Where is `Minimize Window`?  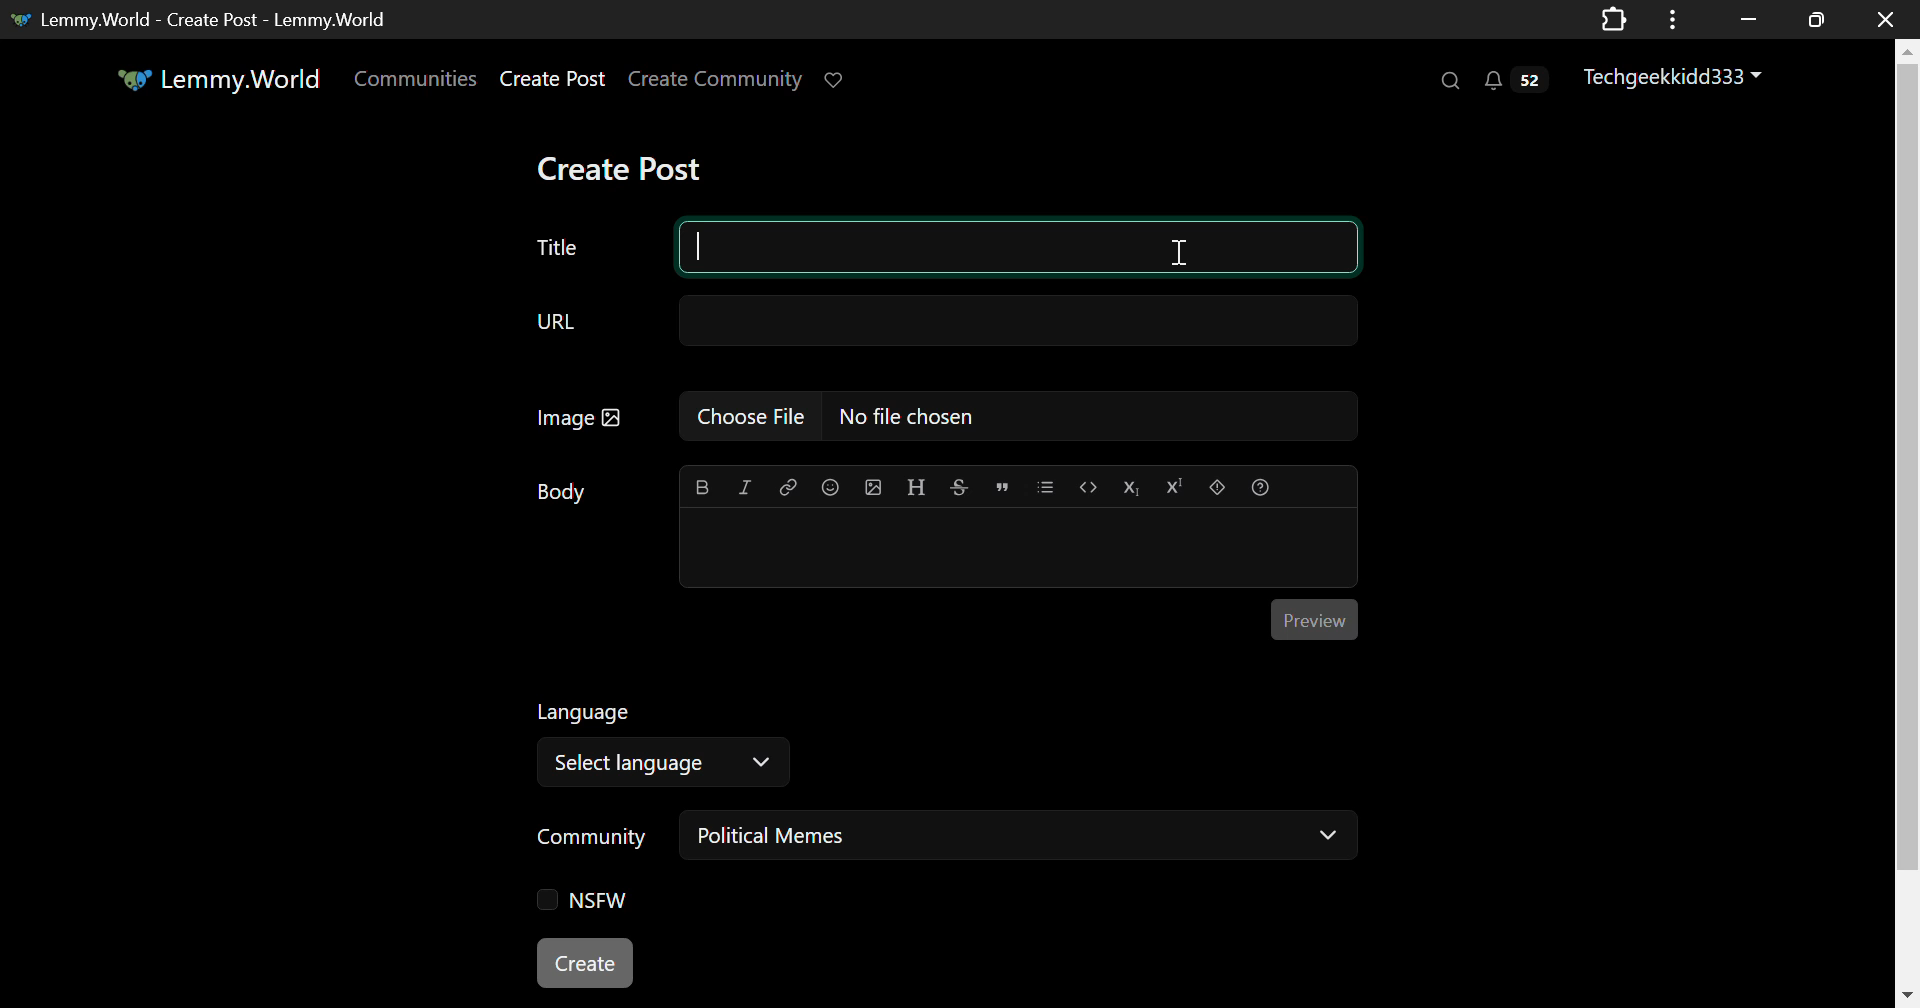 Minimize Window is located at coordinates (1813, 20).